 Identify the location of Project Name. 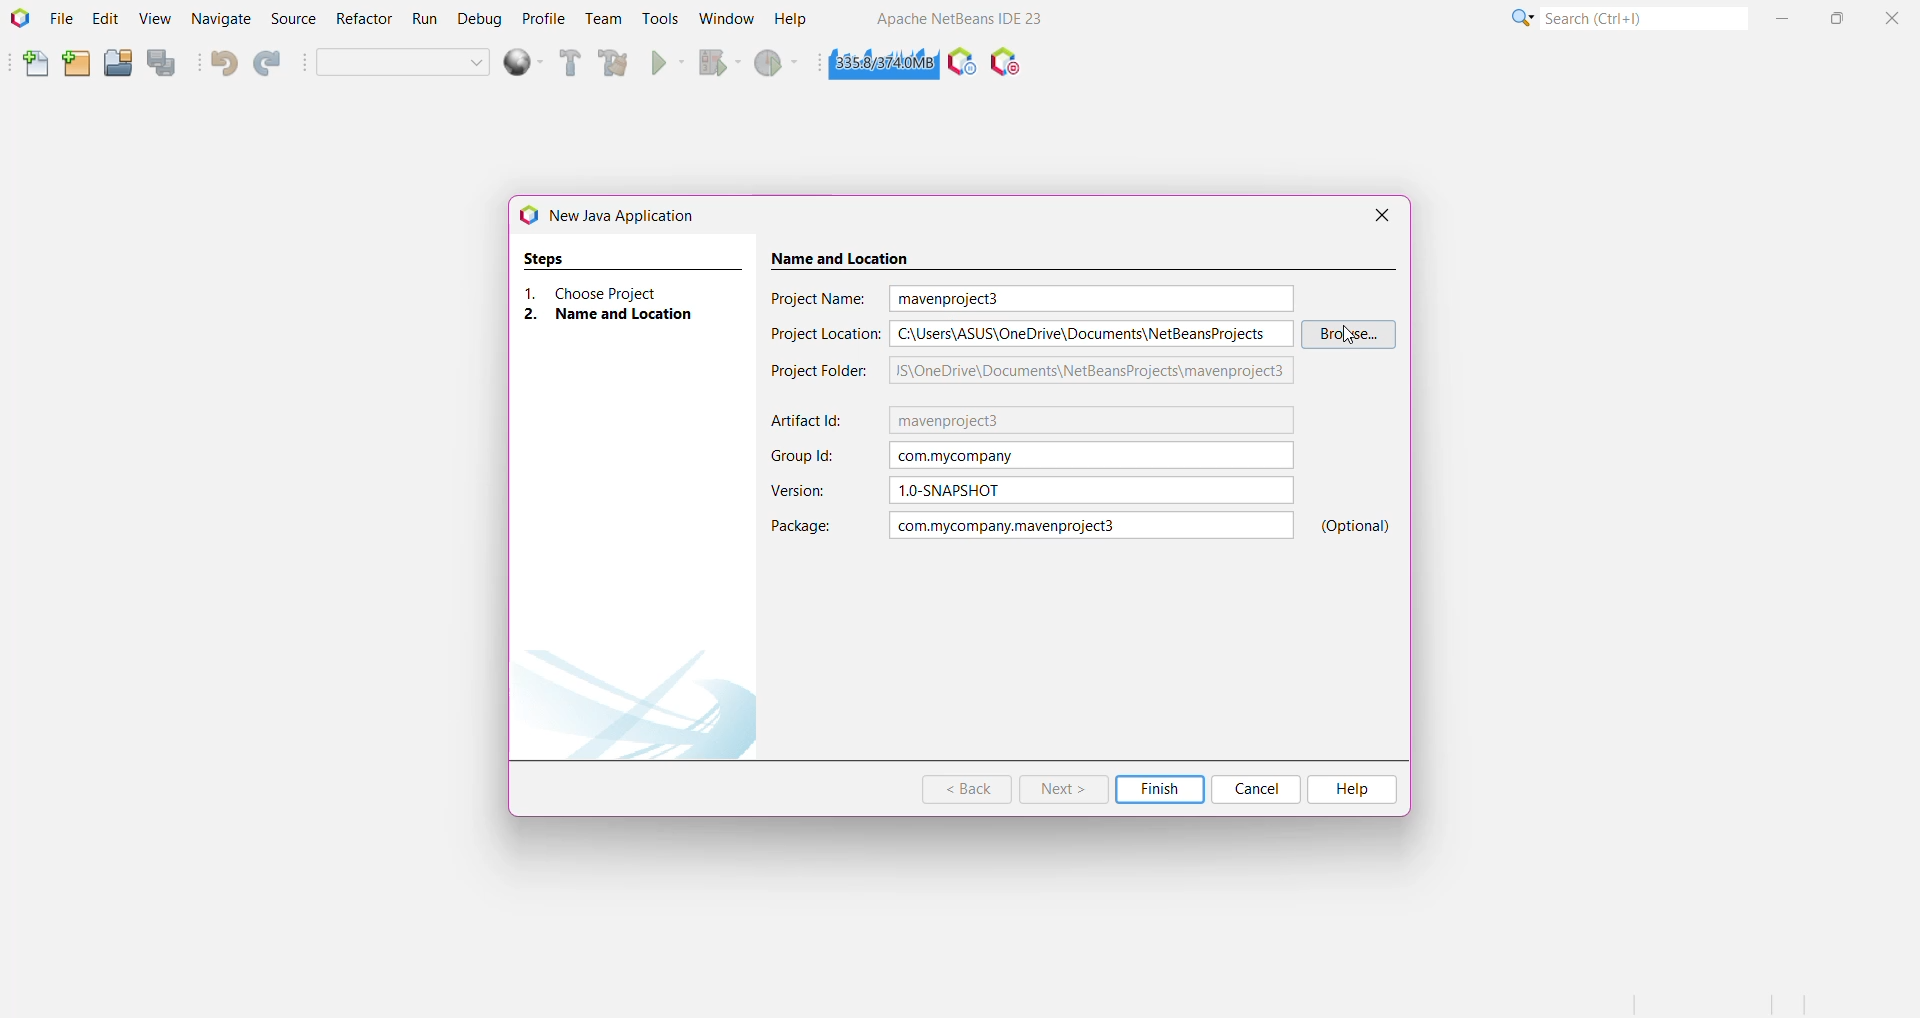
(822, 298).